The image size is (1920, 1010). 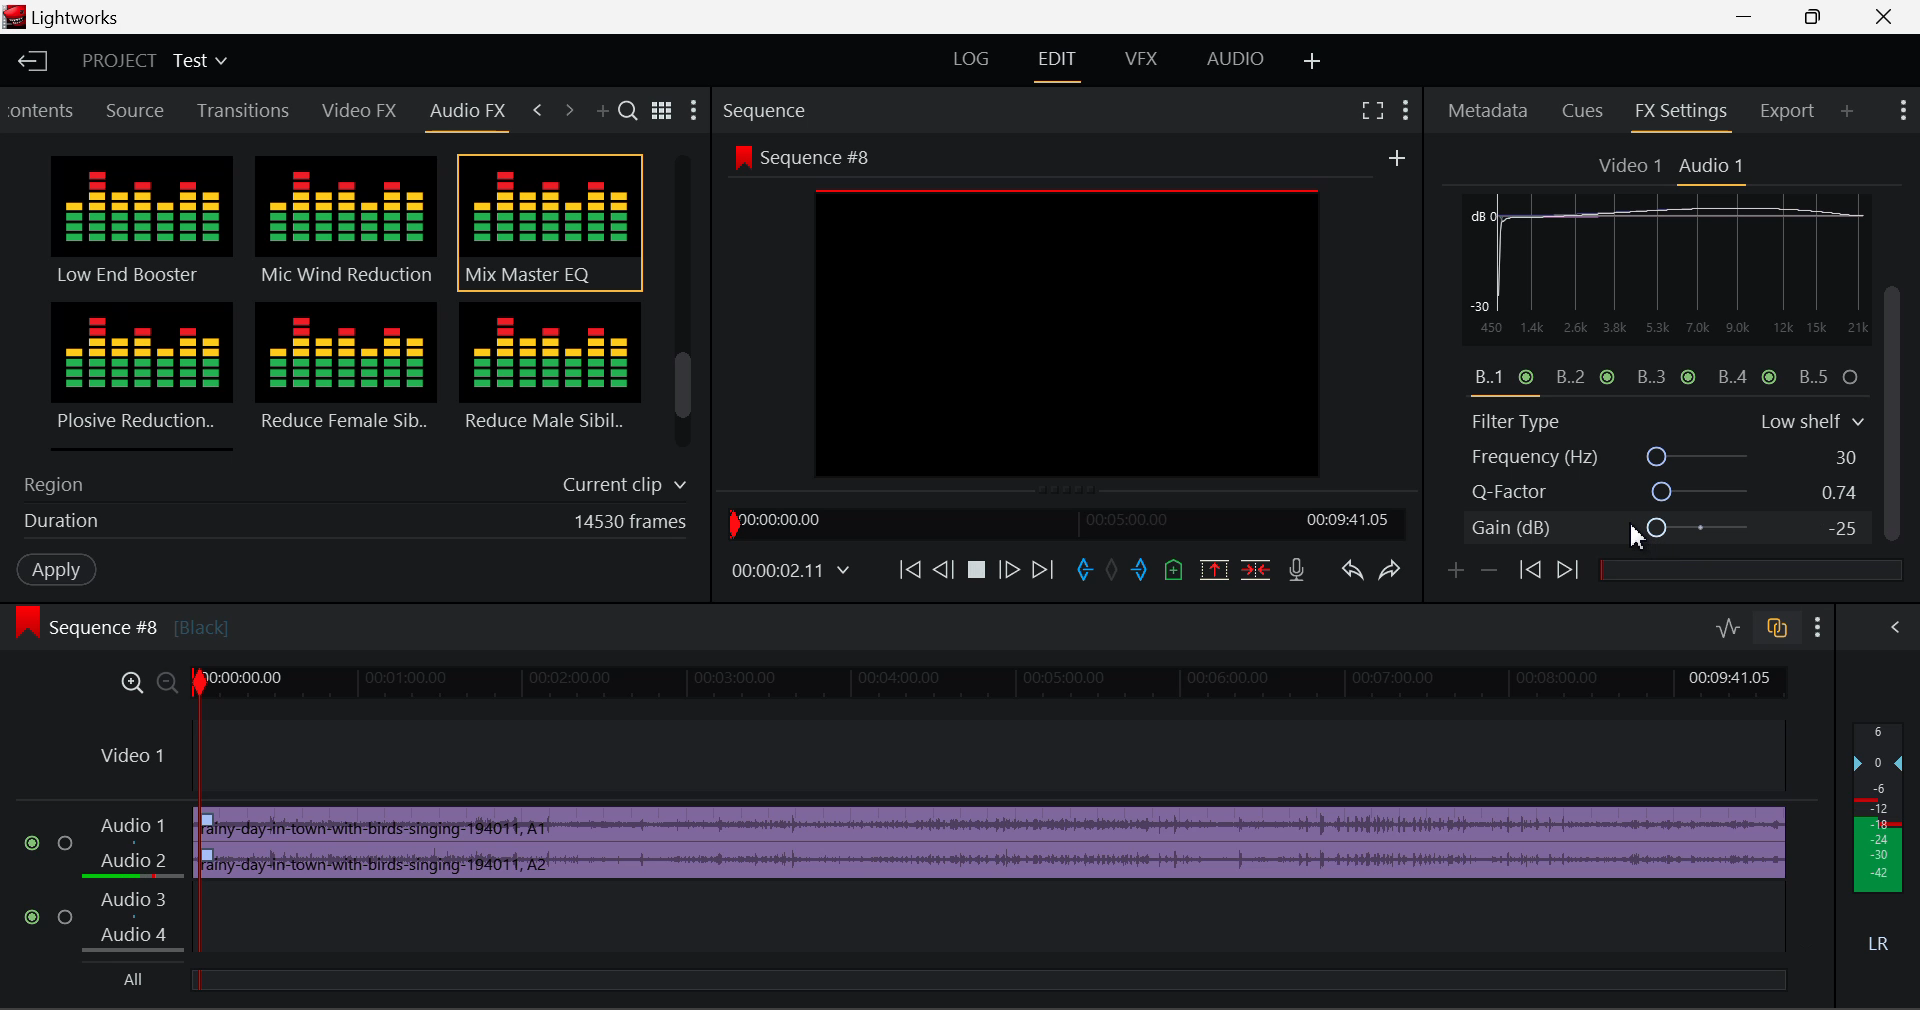 What do you see at coordinates (1482, 208) in the screenshot?
I see `EQ Menu Open` at bounding box center [1482, 208].